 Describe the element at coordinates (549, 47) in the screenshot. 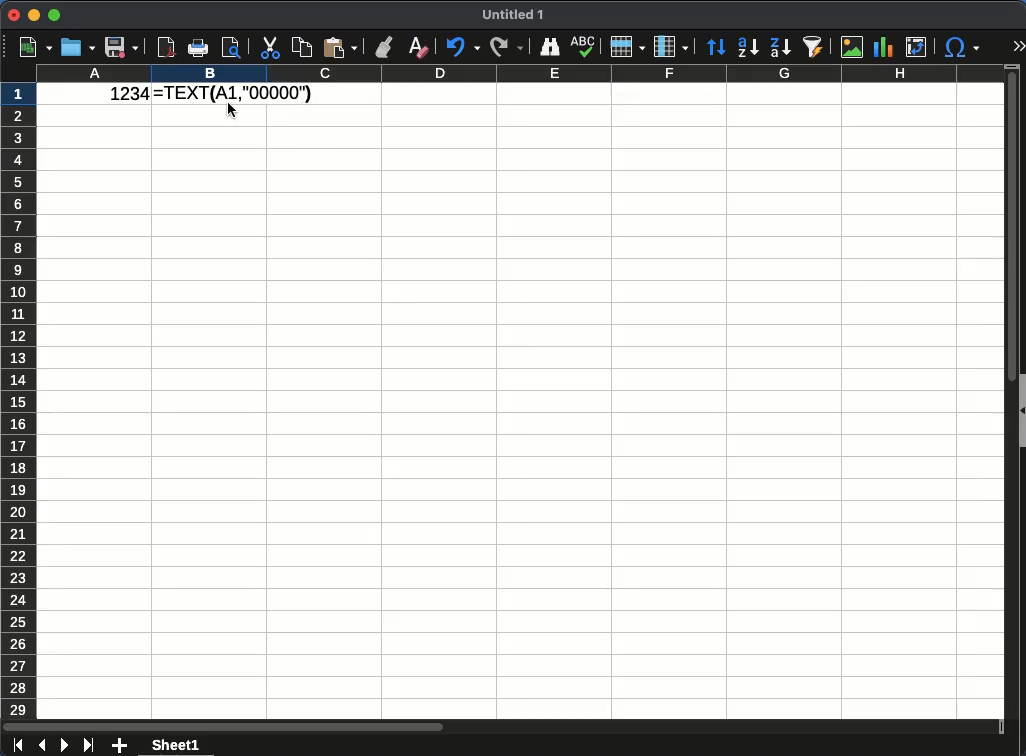

I see `finder` at that location.